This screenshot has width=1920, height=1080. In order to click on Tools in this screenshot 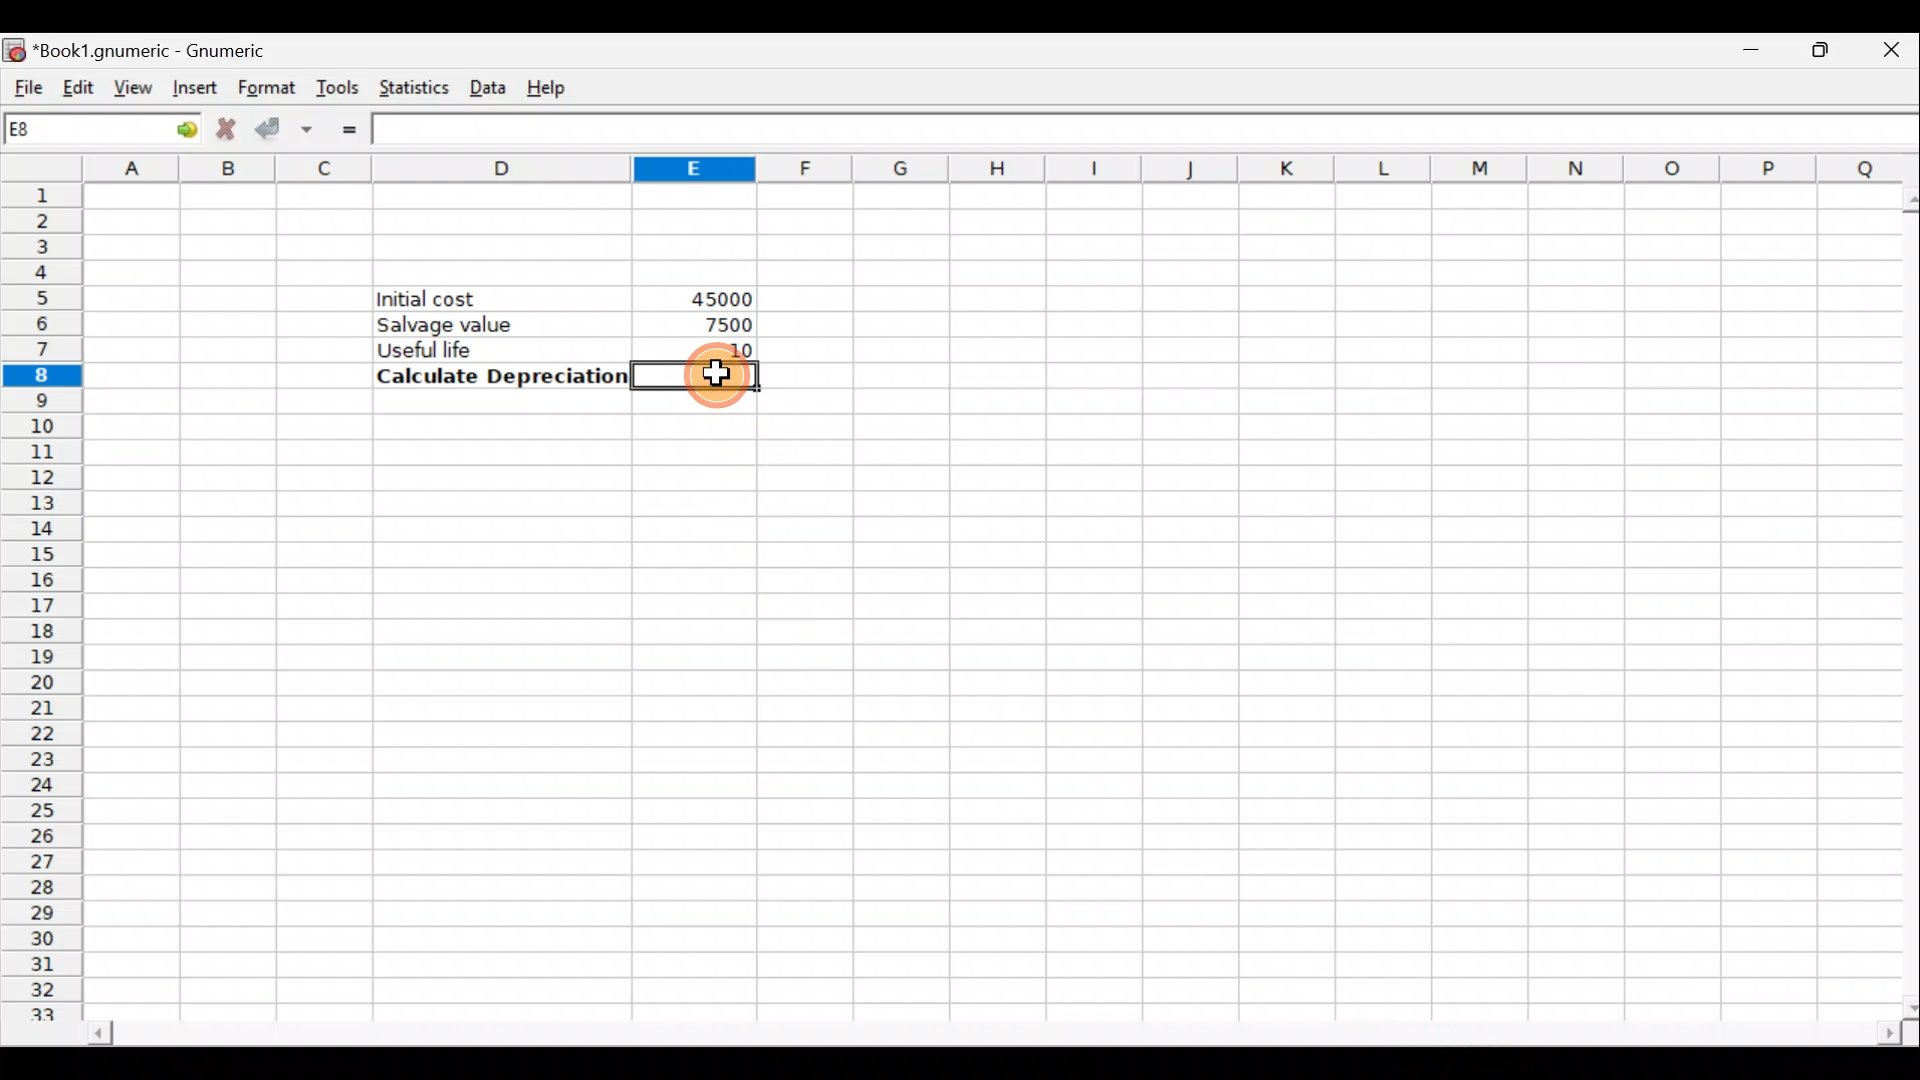, I will do `click(340, 86)`.